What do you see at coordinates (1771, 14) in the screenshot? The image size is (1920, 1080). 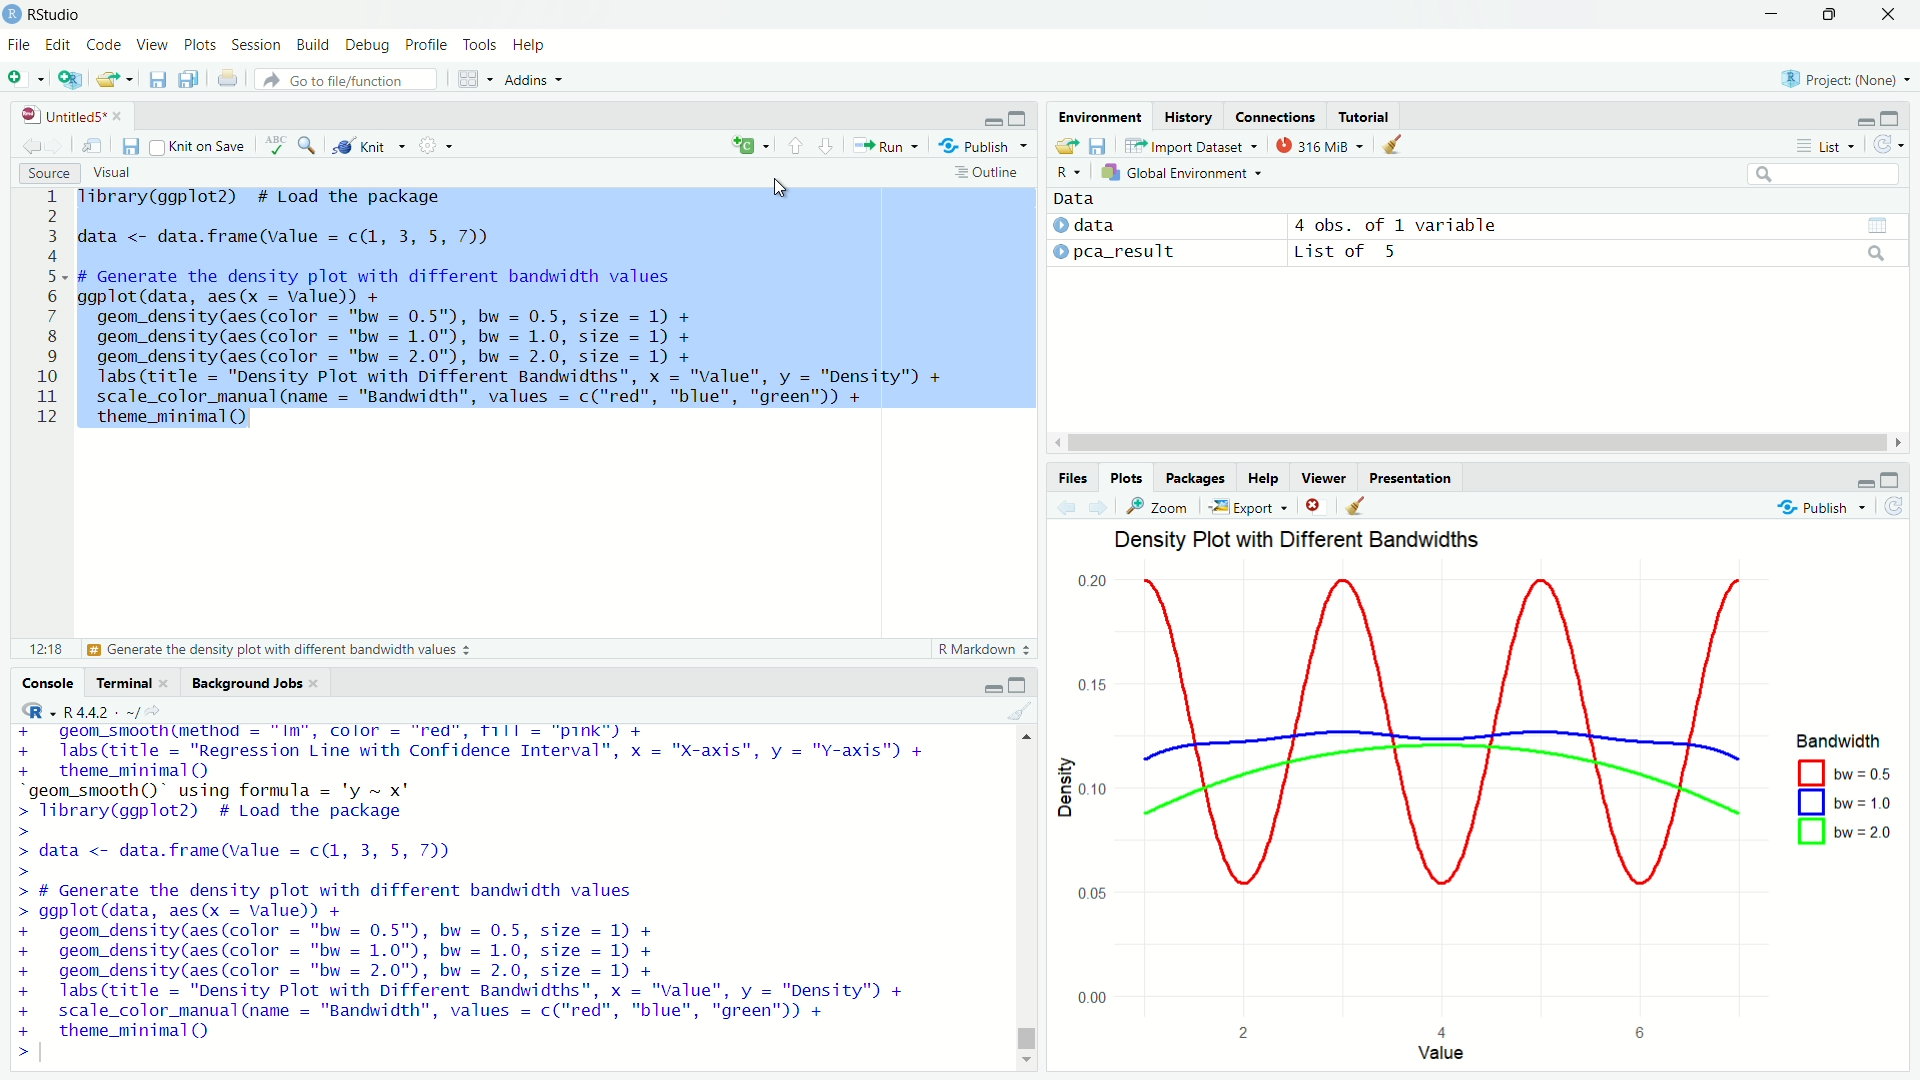 I see `minimize` at bounding box center [1771, 14].